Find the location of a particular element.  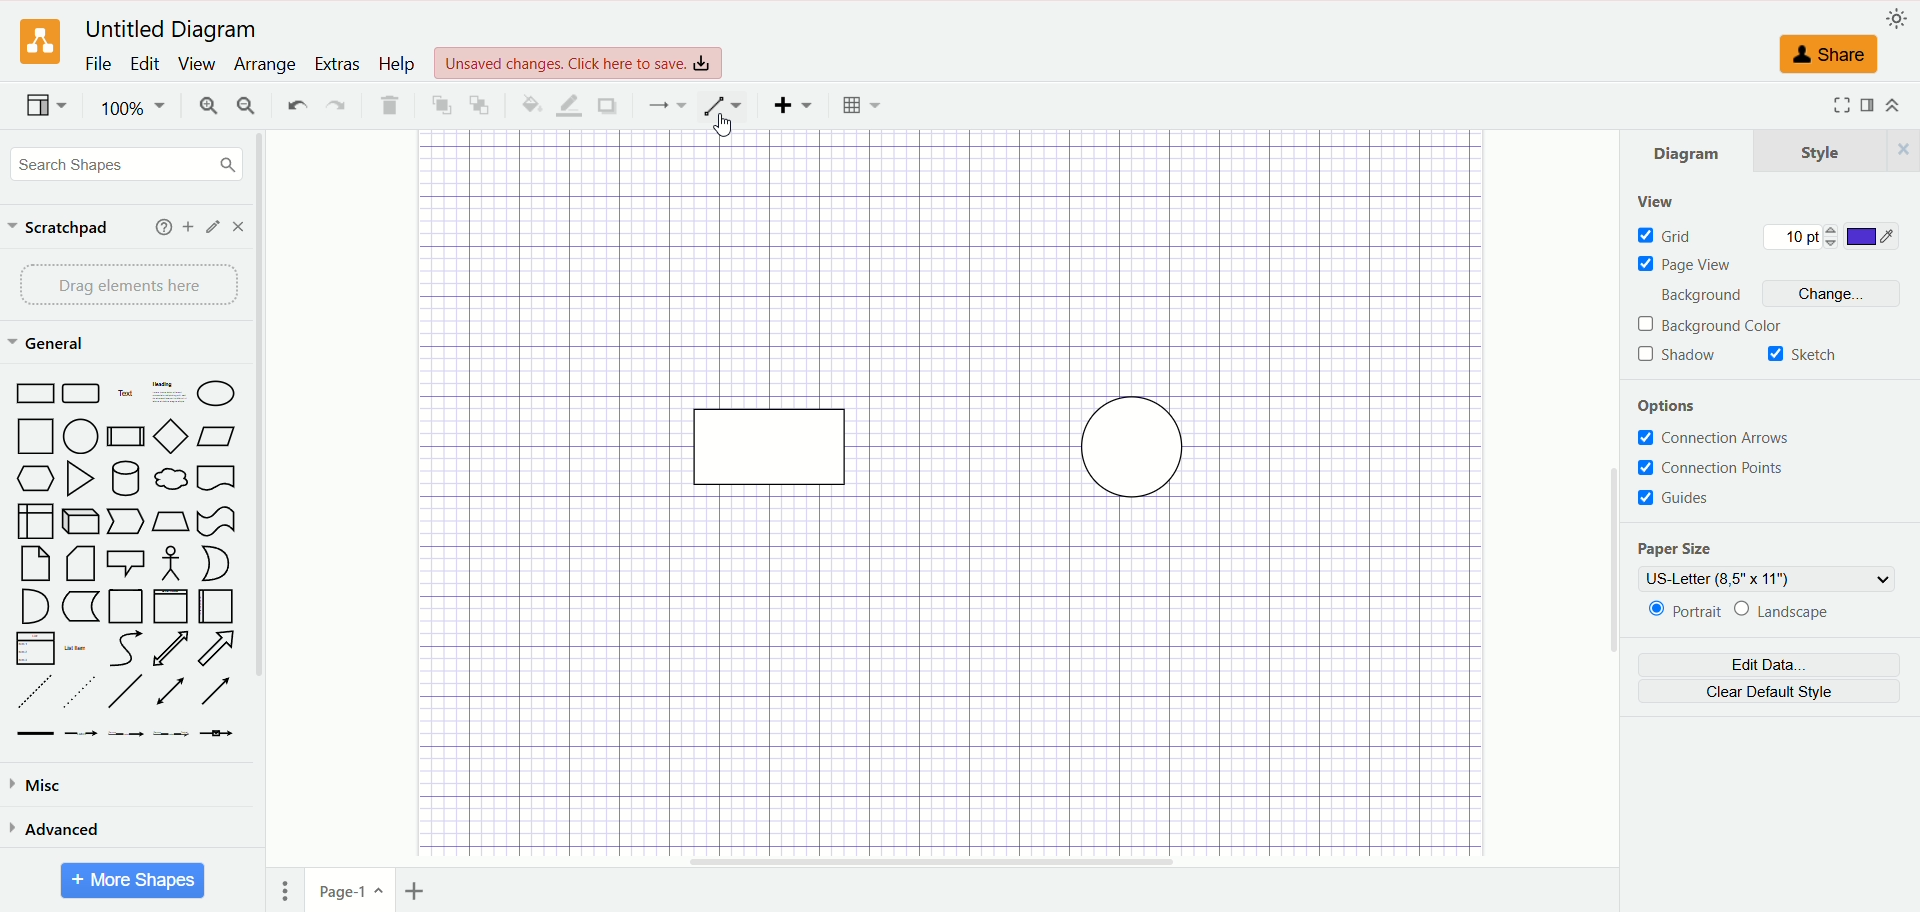

Marker is located at coordinates (80, 608).